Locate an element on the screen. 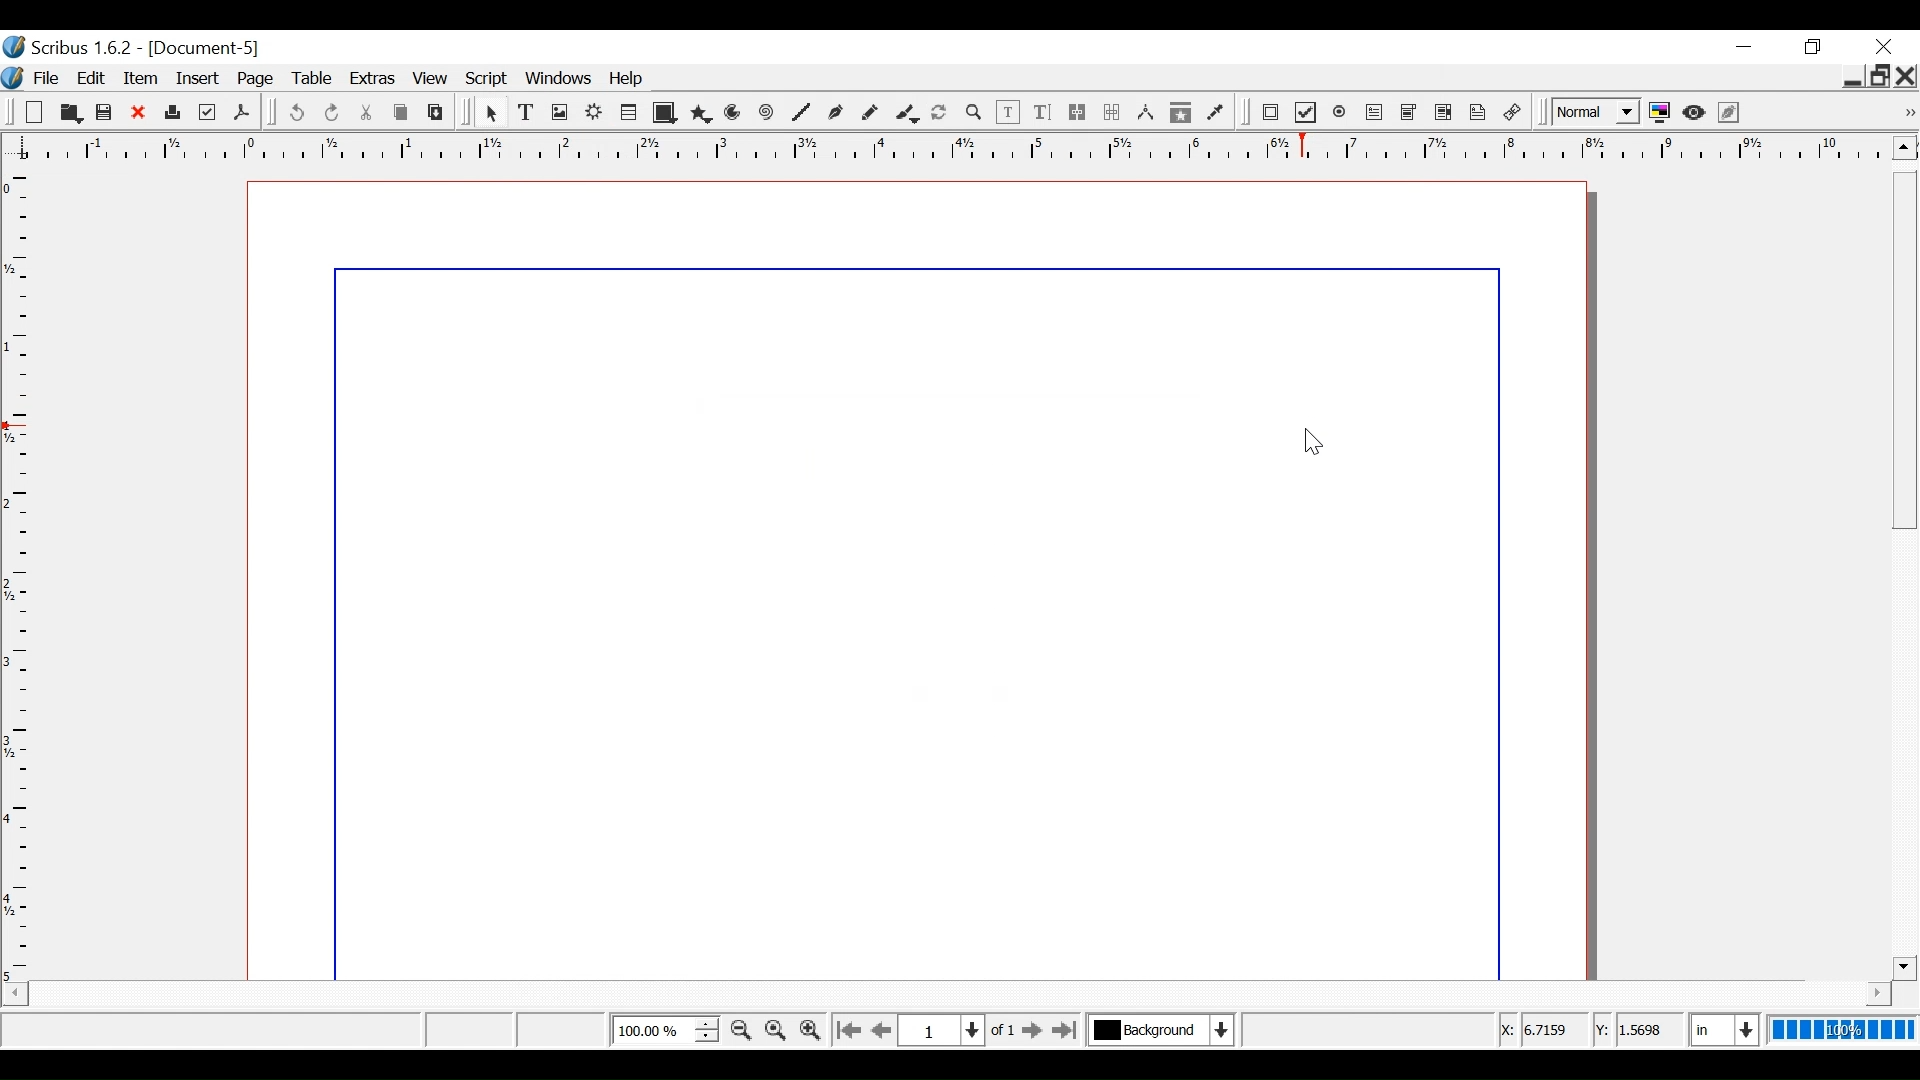  Close is located at coordinates (139, 114).